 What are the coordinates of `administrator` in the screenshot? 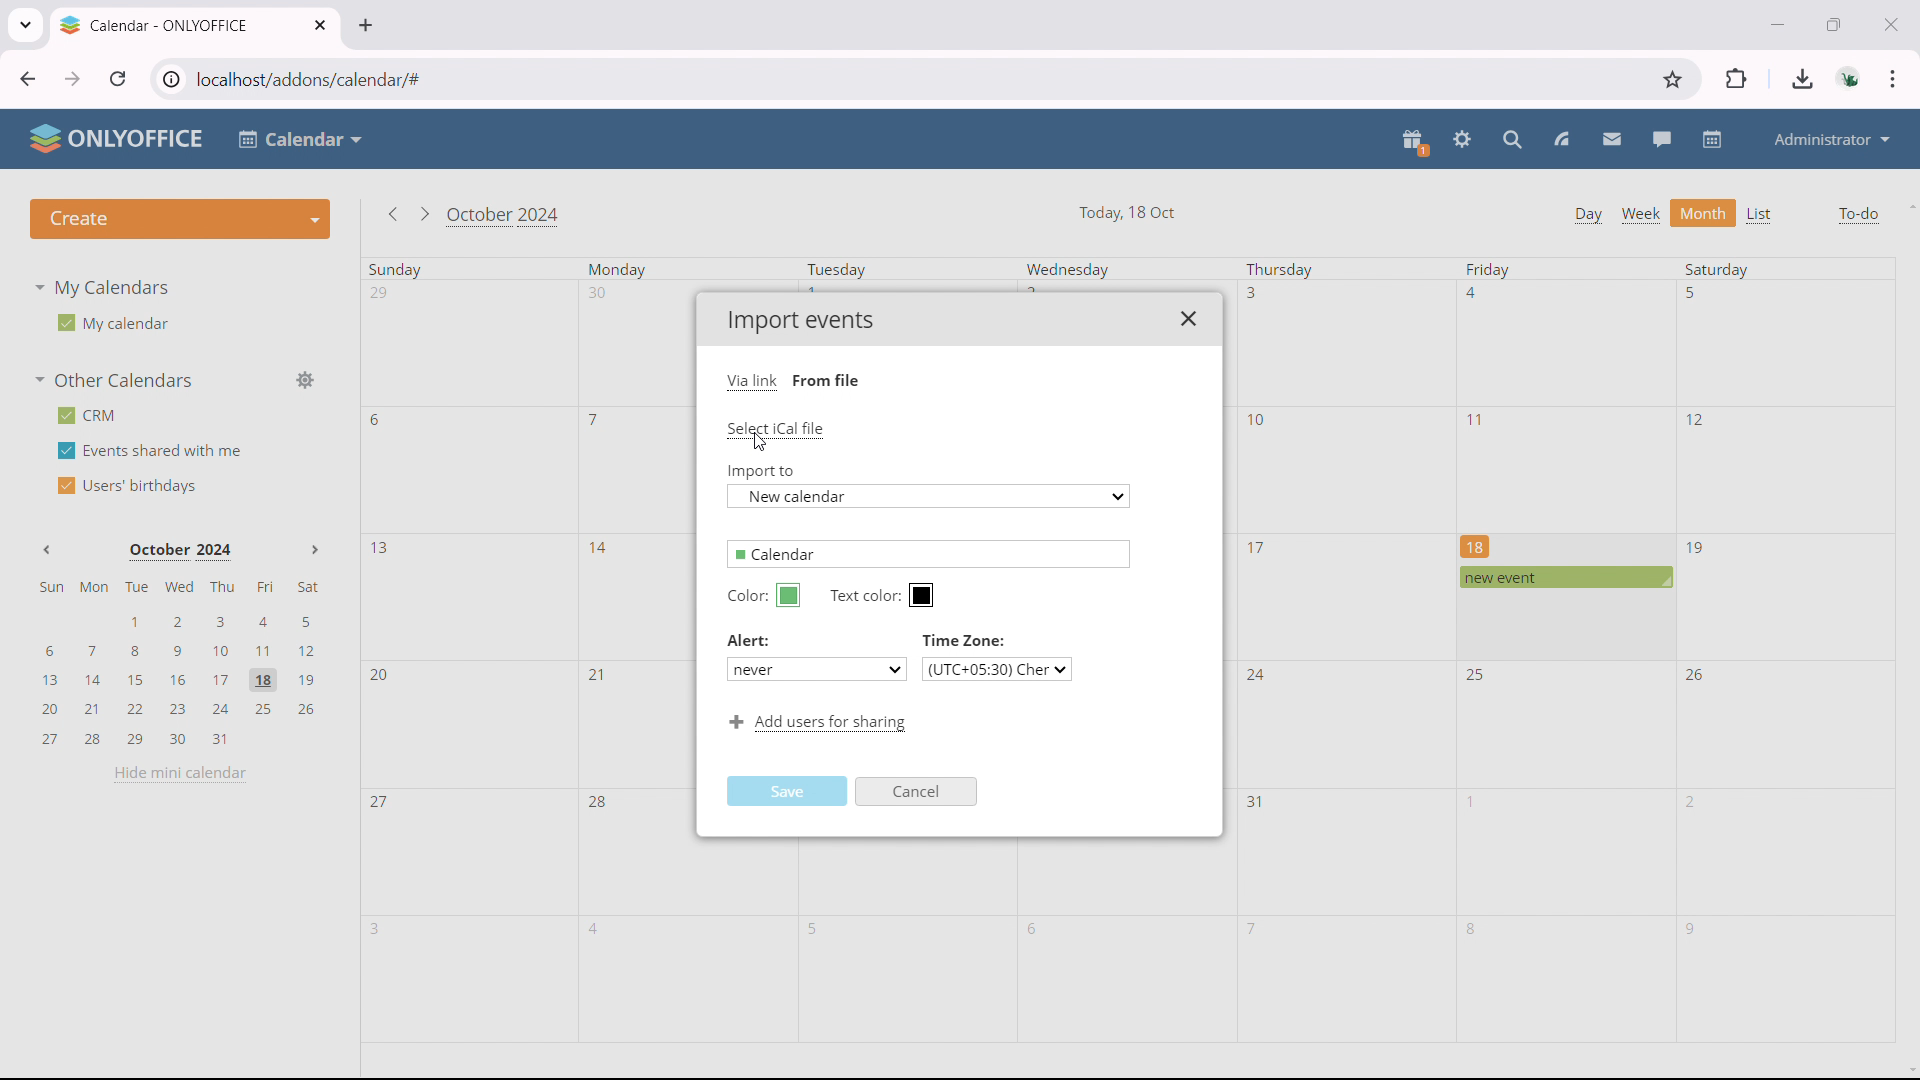 It's located at (1830, 139).